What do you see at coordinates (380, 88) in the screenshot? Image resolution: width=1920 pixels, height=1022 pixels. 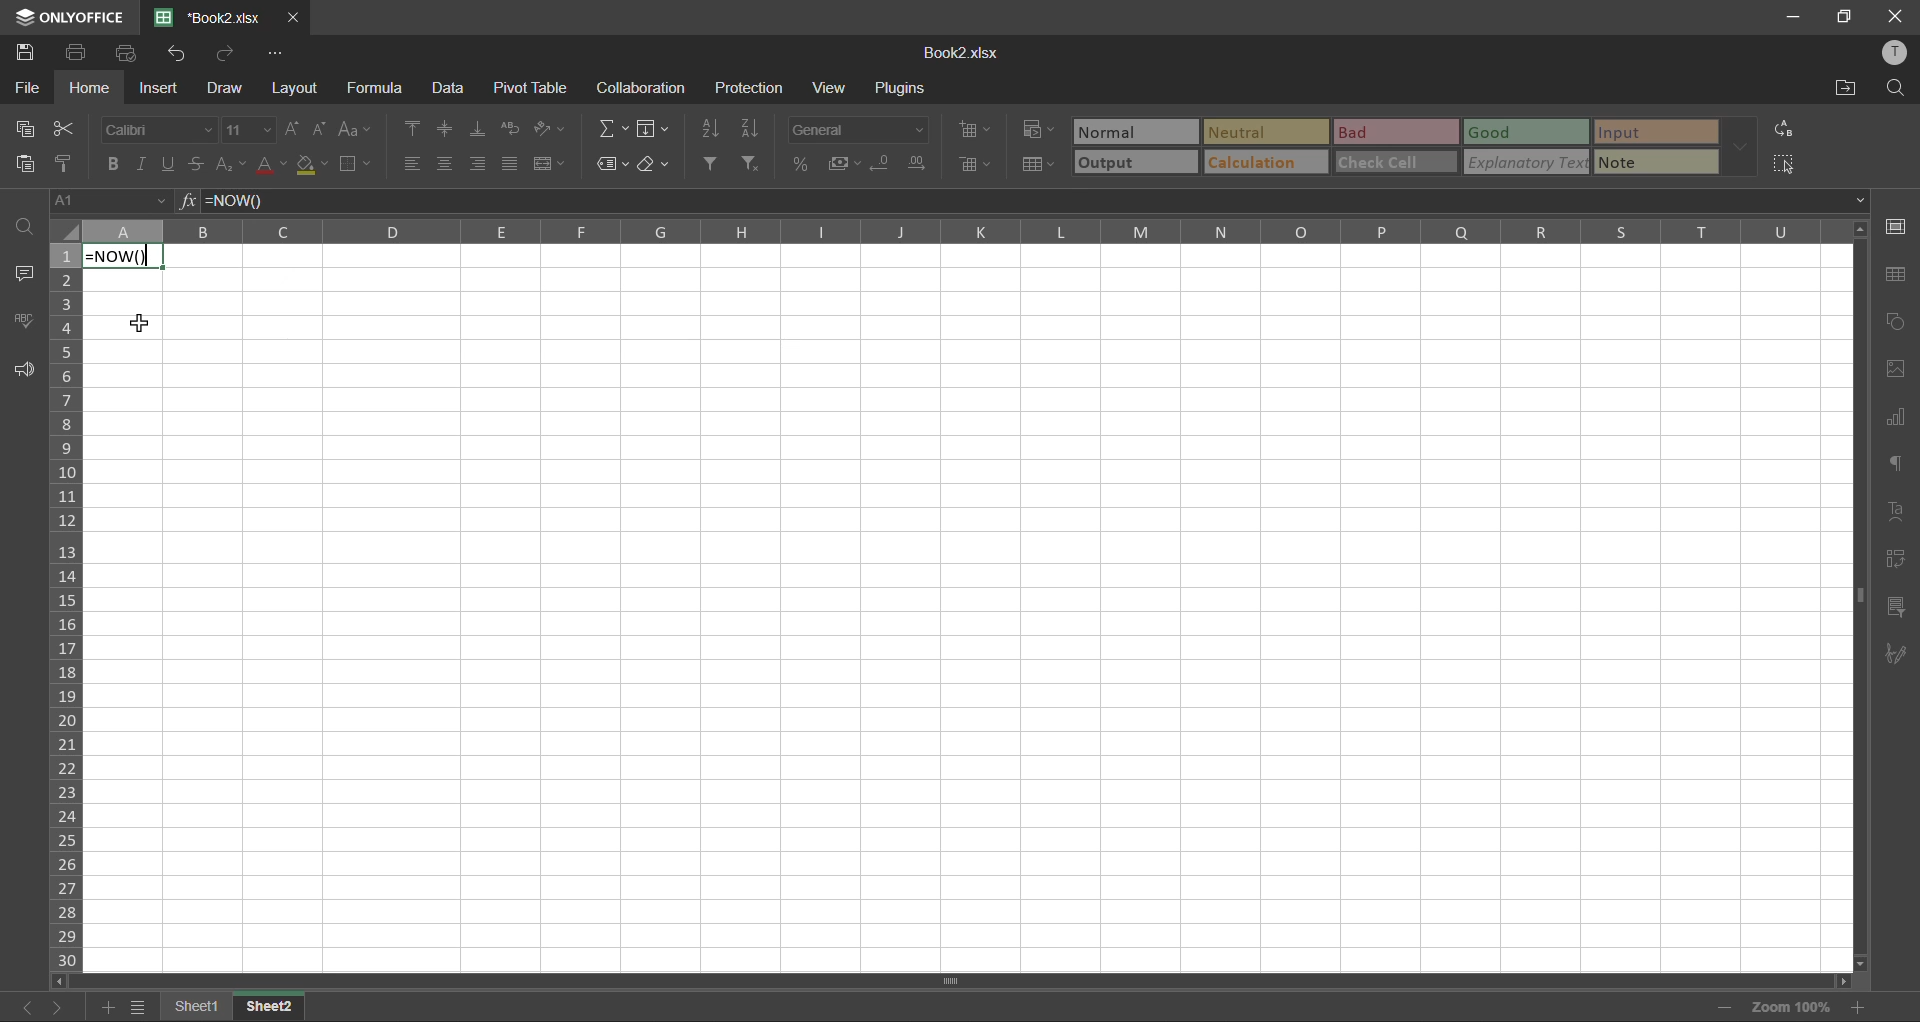 I see `formula` at bounding box center [380, 88].